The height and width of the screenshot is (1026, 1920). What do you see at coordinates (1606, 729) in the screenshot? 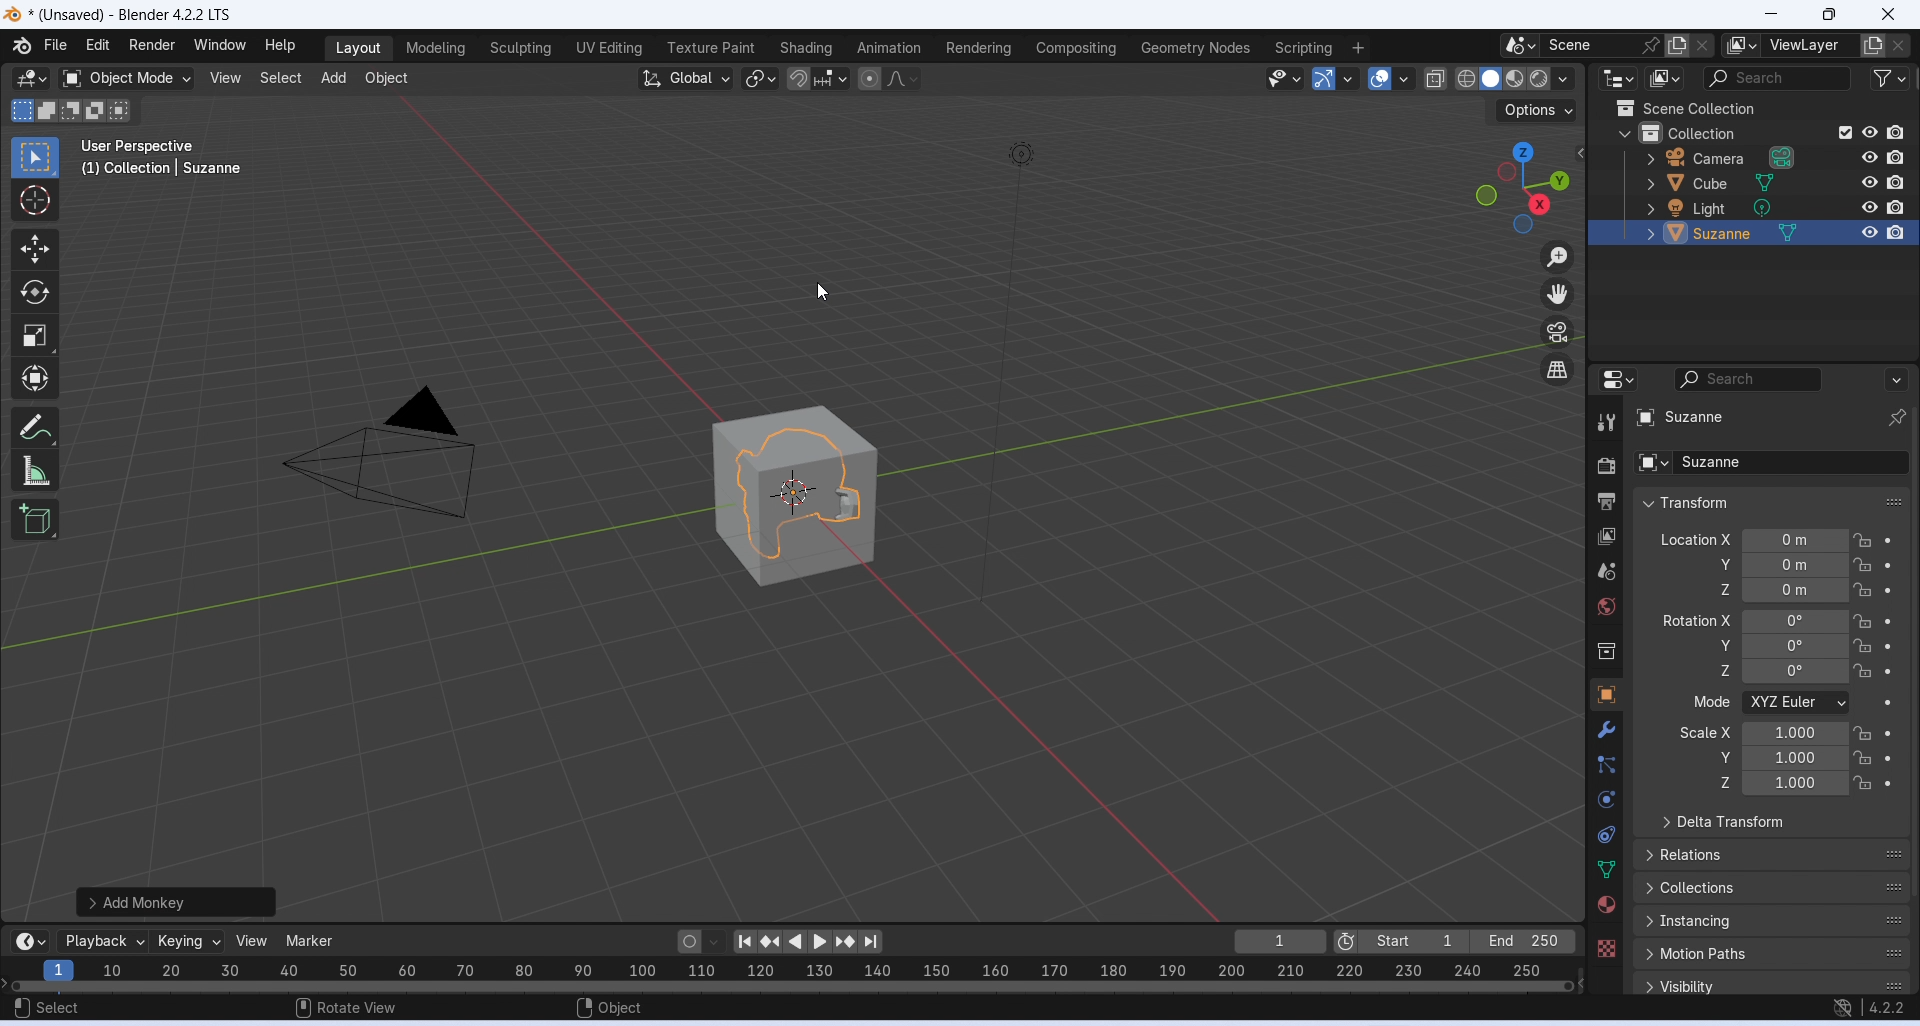
I see `modifier` at bounding box center [1606, 729].